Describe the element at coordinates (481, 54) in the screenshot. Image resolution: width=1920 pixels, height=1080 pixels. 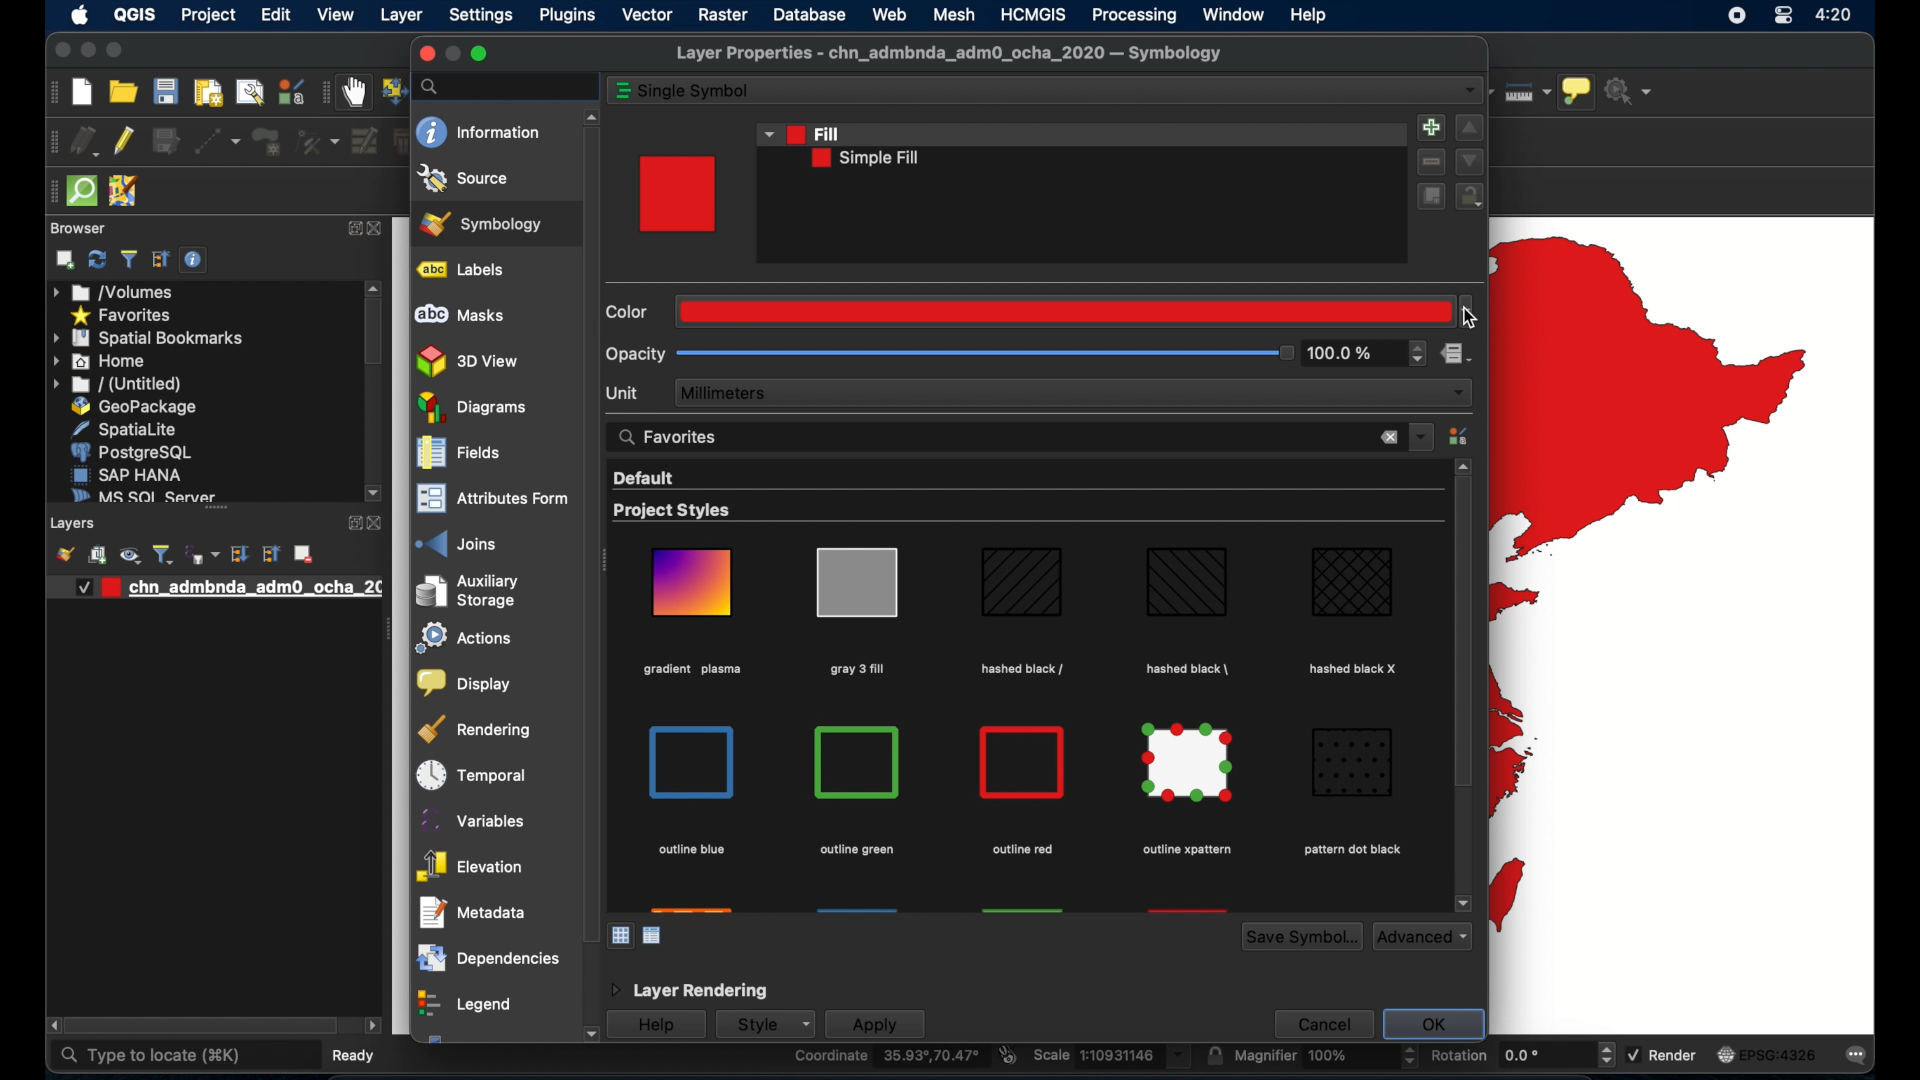
I see `maximize` at that location.